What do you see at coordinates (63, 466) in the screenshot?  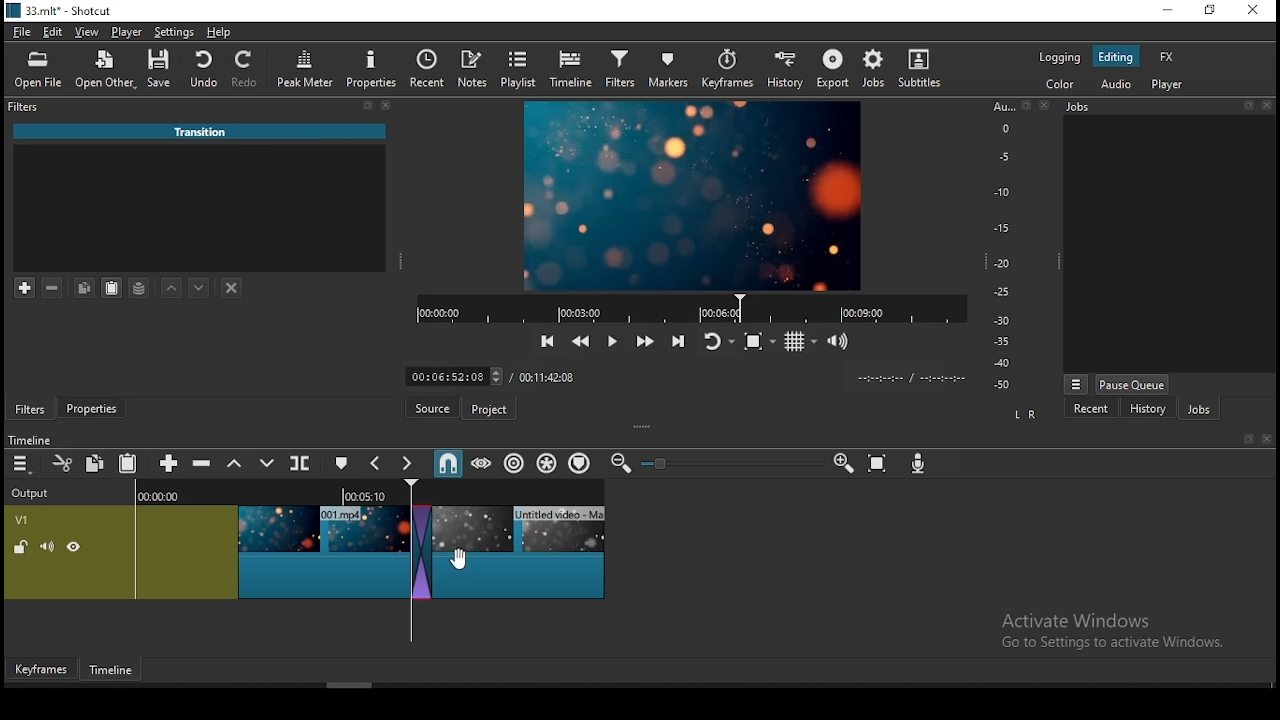 I see `cut` at bounding box center [63, 466].